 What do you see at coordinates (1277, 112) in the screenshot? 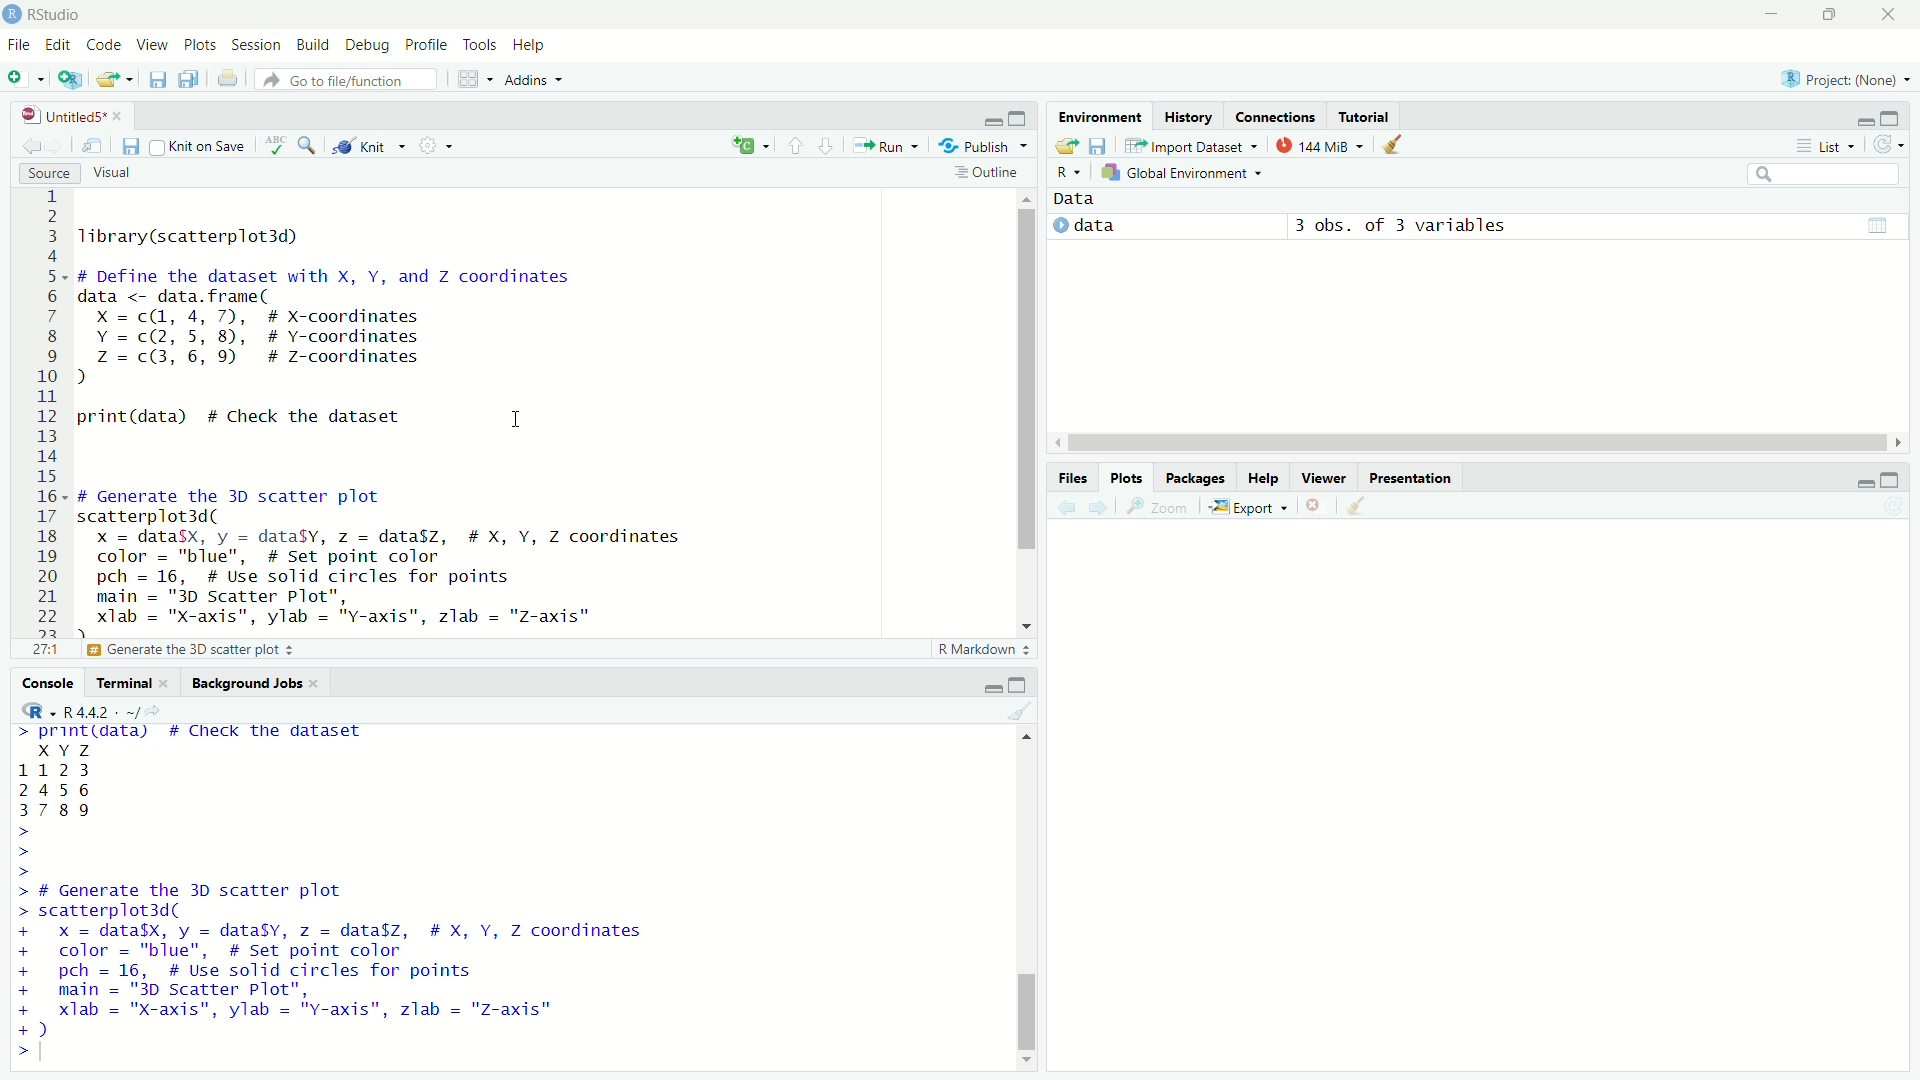
I see `Connections` at bounding box center [1277, 112].